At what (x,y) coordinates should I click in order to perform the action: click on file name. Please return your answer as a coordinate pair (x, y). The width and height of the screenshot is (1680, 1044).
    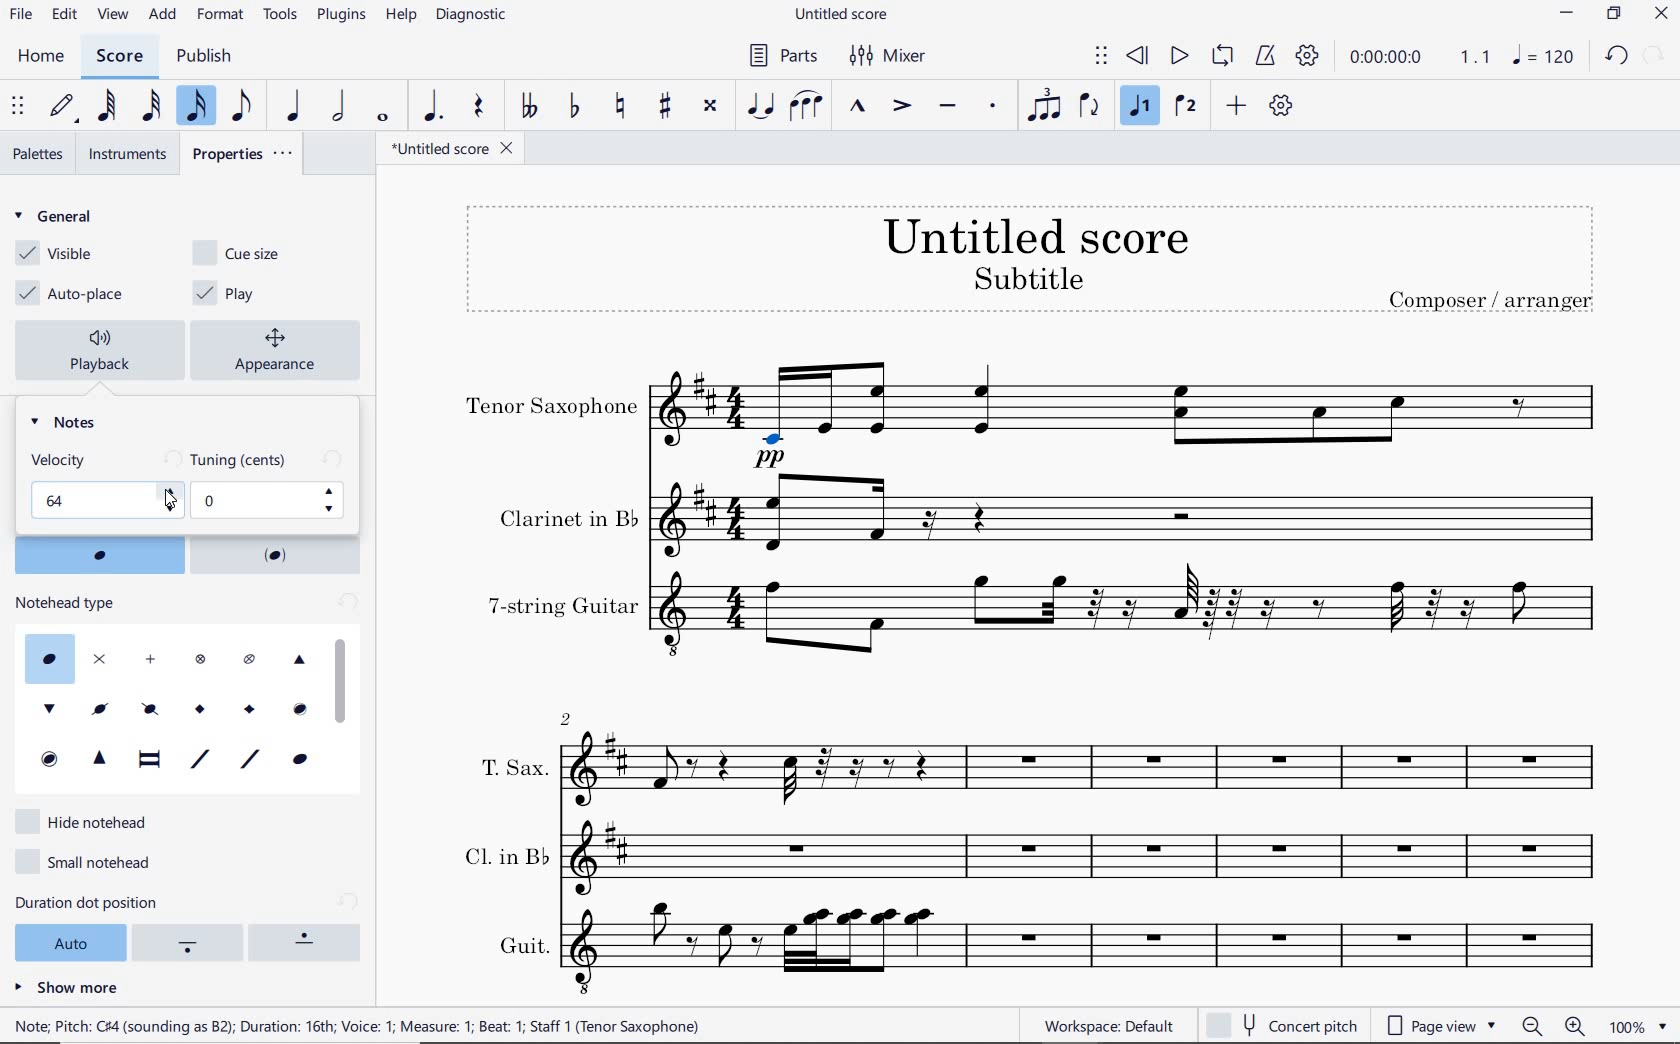
    Looking at the image, I should click on (454, 149).